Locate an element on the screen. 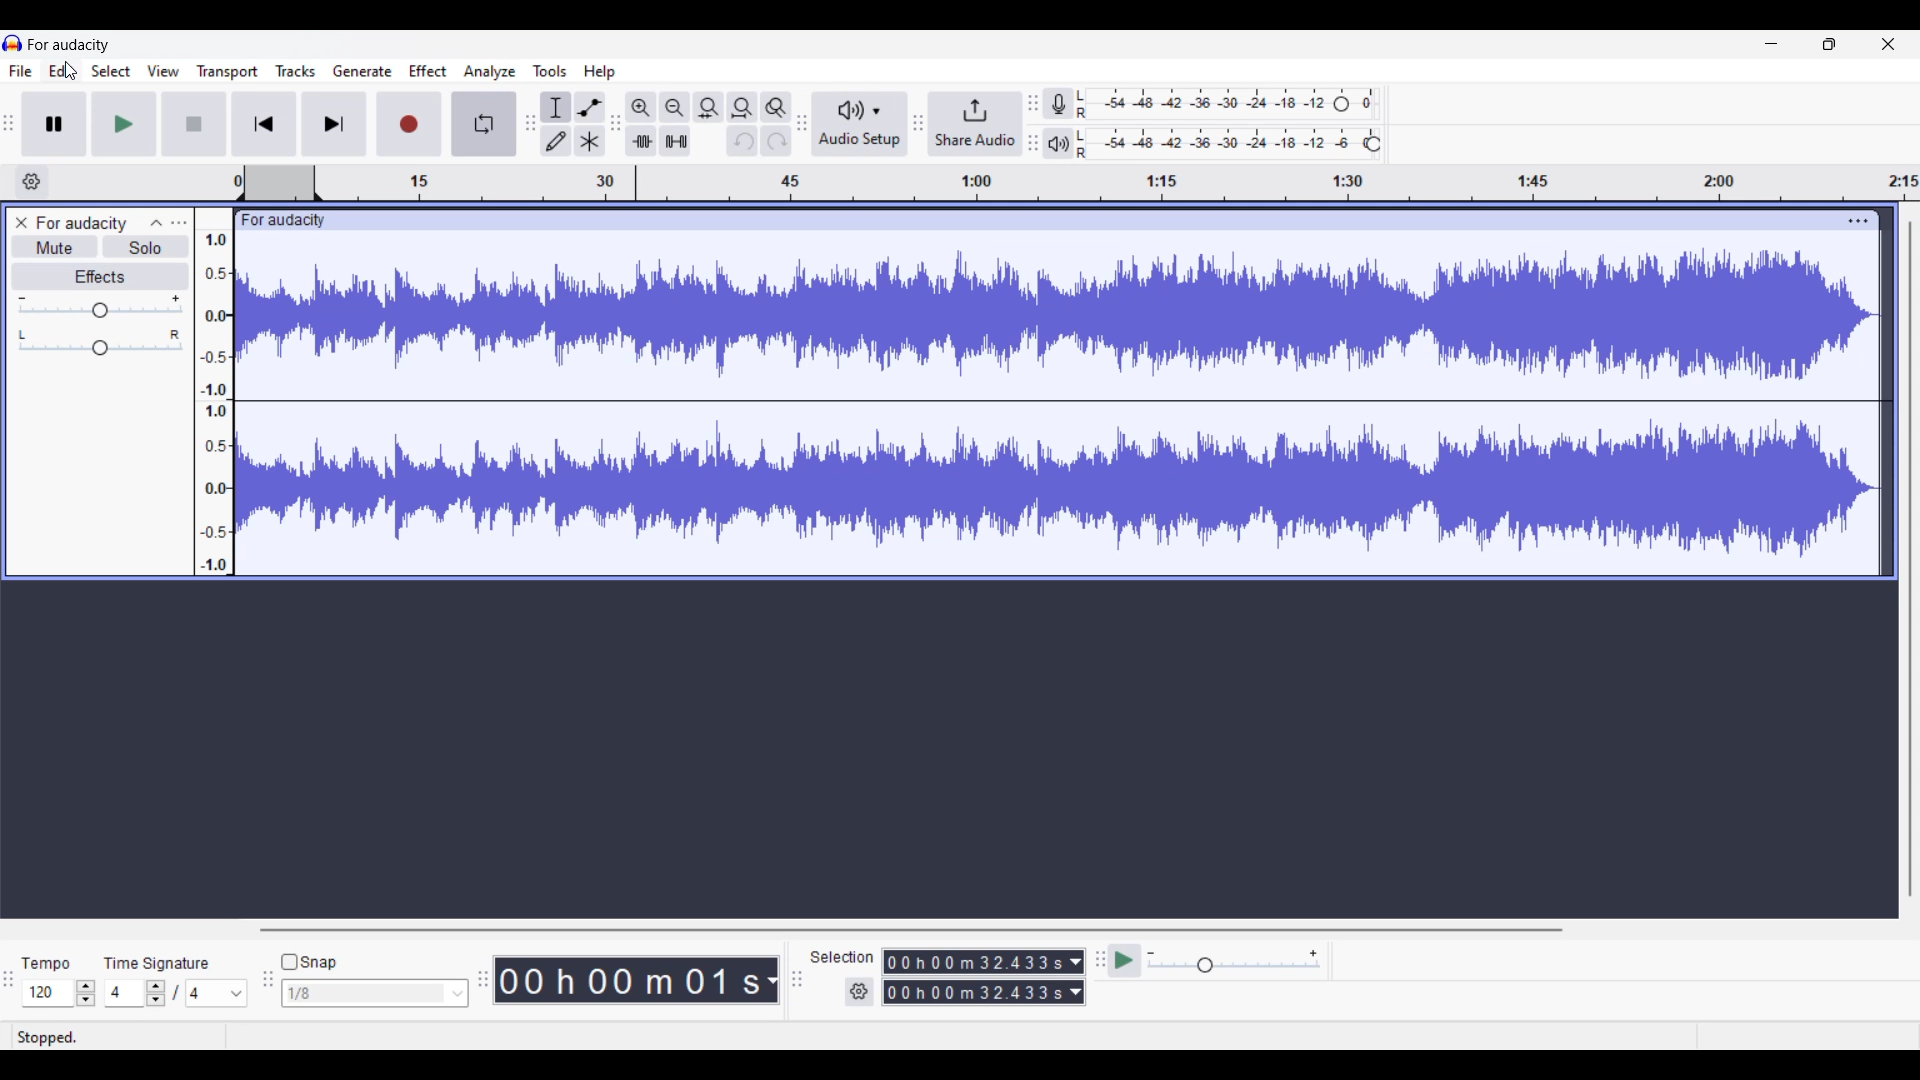  Measurement is located at coordinates (772, 981).